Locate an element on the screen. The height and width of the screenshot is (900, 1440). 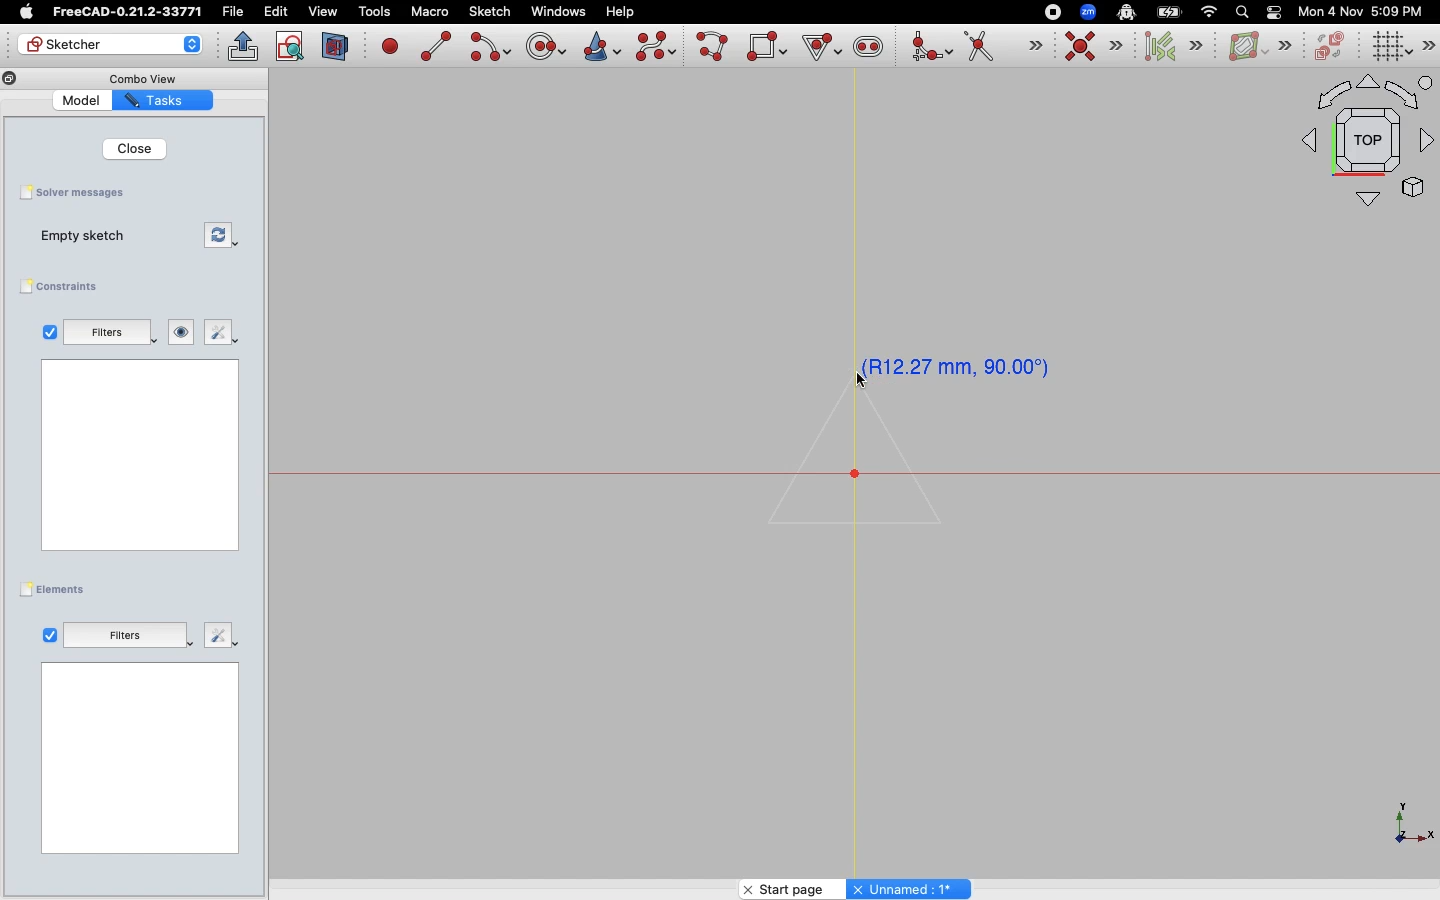
Tasks is located at coordinates (164, 101).